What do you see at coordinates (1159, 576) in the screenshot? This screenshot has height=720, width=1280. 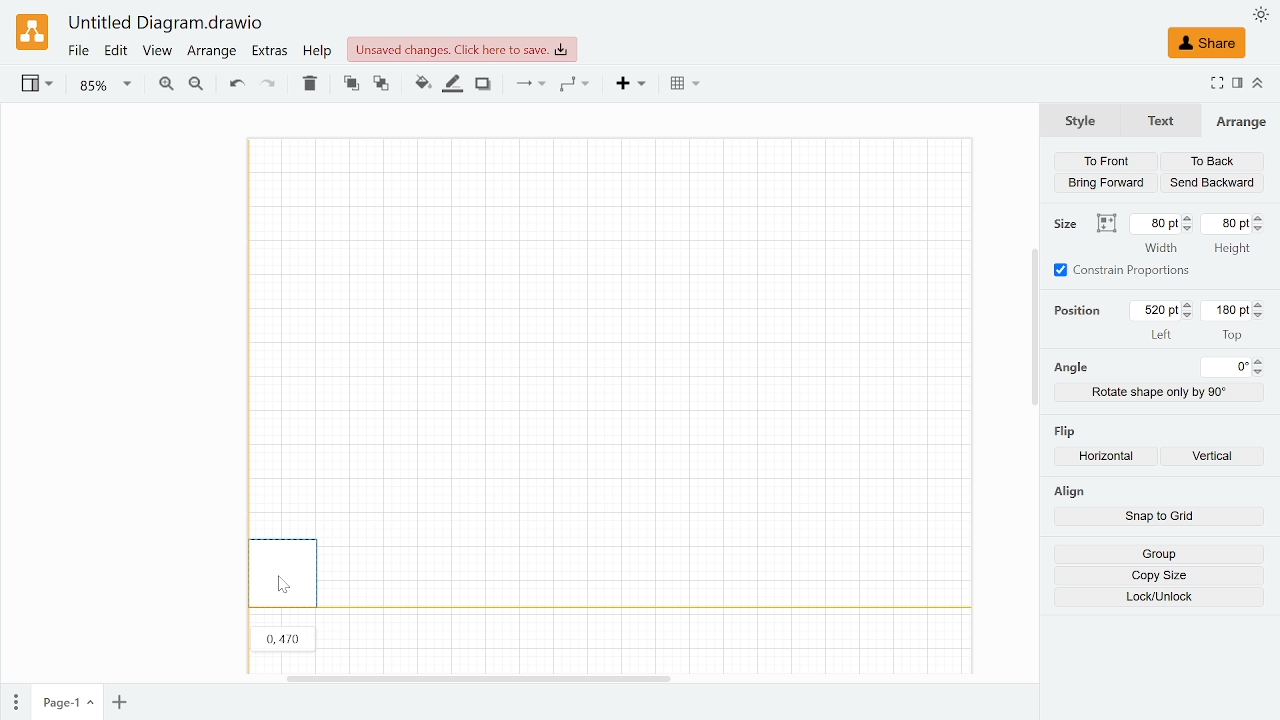 I see `Copy size` at bounding box center [1159, 576].